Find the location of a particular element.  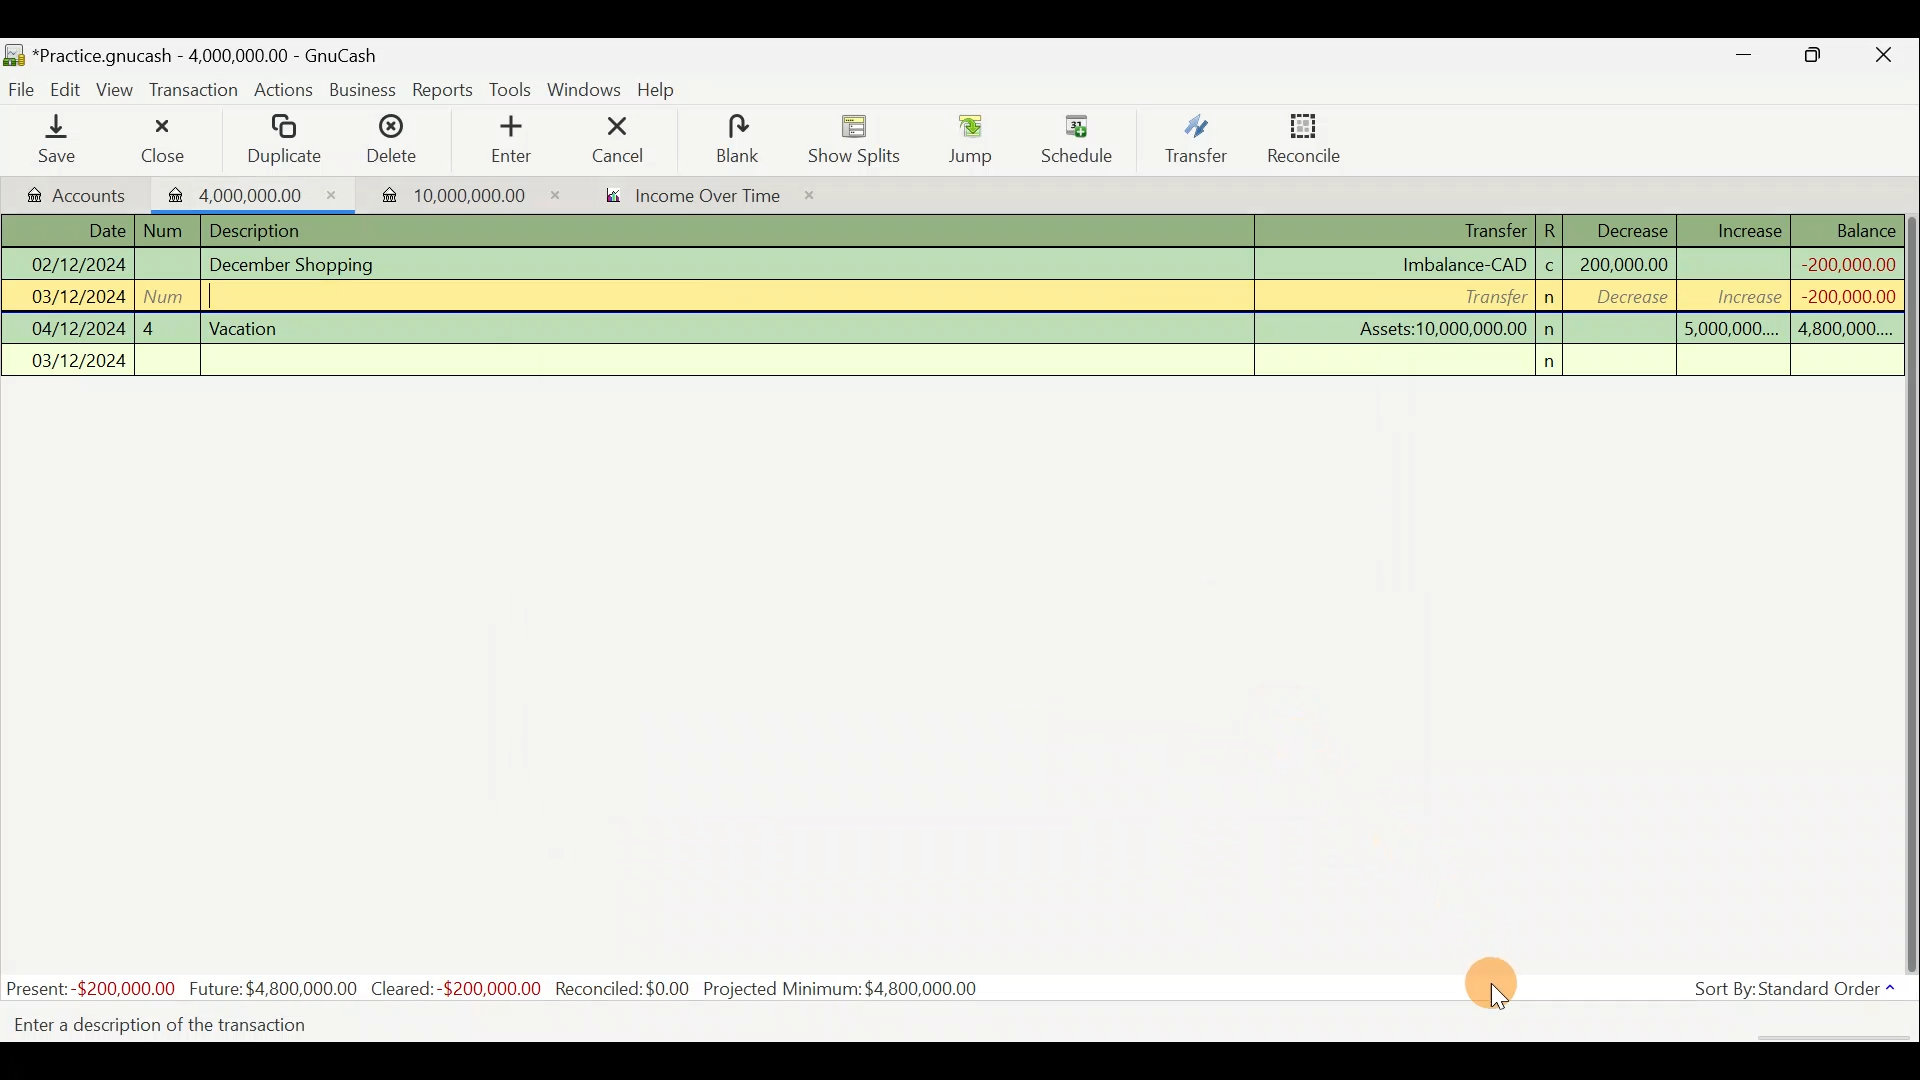

03/12/2024 is located at coordinates (80, 363).